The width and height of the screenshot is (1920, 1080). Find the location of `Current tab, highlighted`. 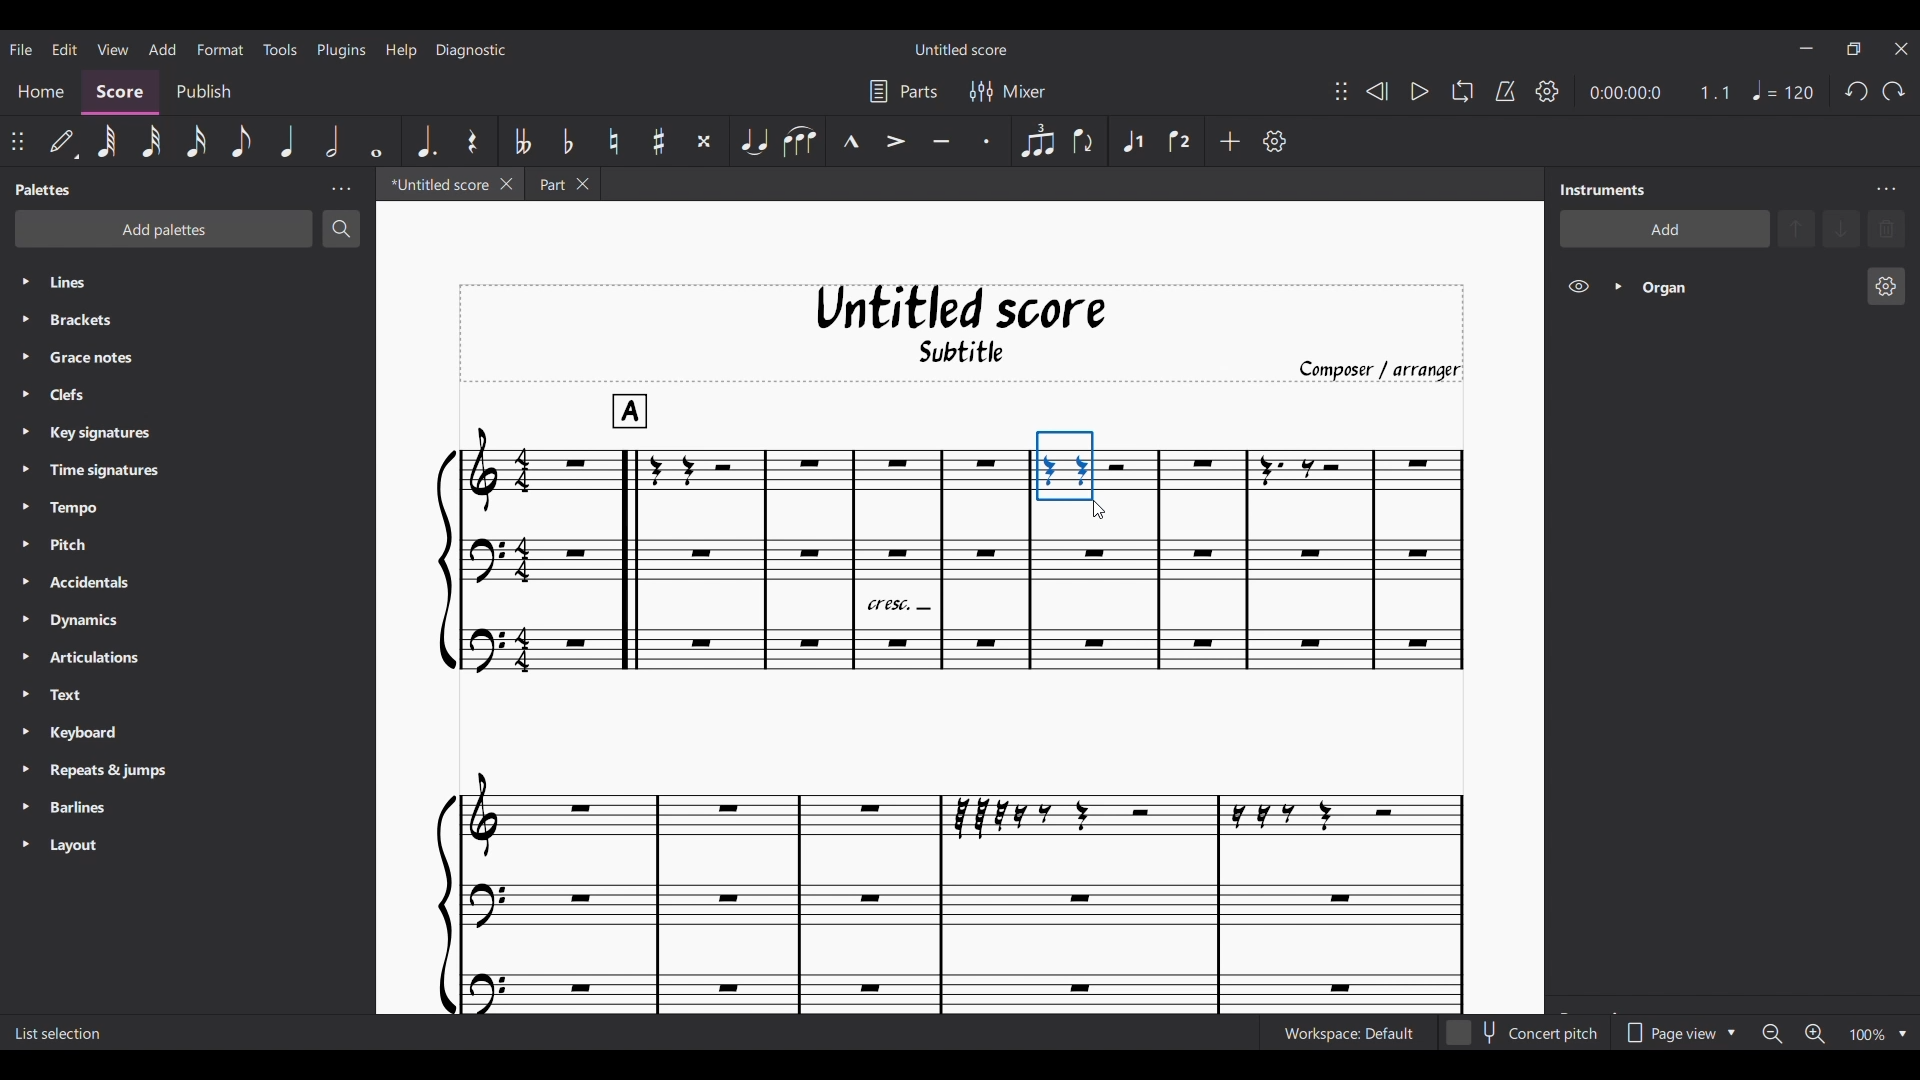

Current tab, highlighted is located at coordinates (438, 184).